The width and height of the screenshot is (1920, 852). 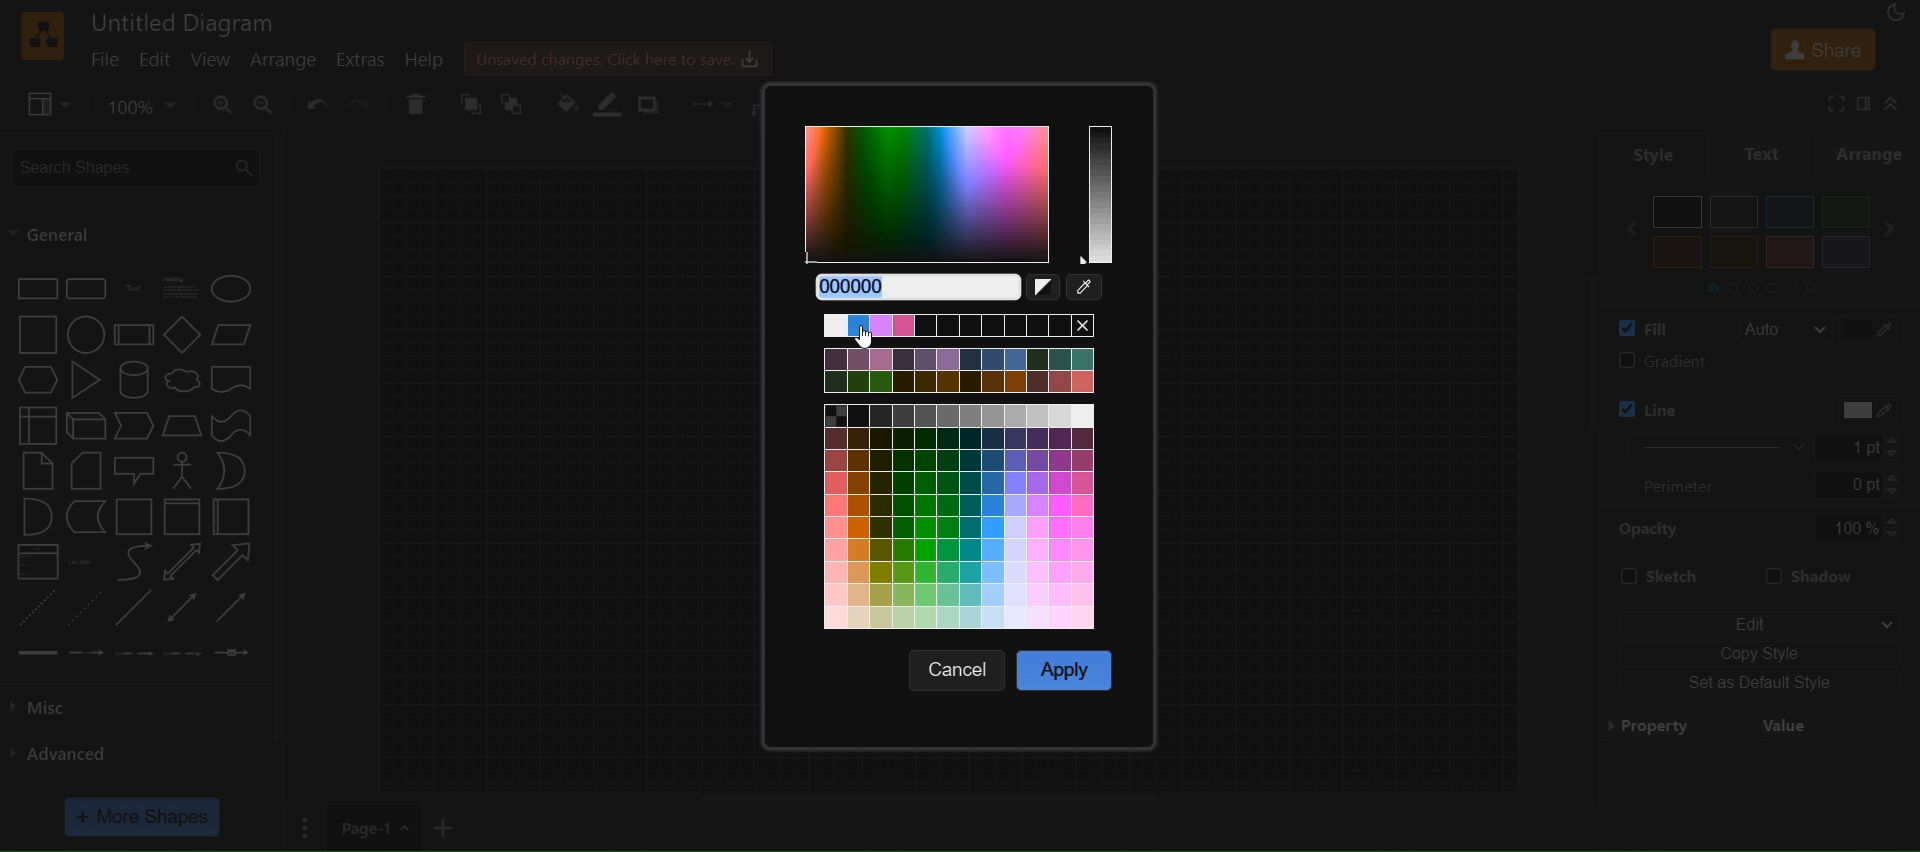 I want to click on add new page, so click(x=450, y=824).